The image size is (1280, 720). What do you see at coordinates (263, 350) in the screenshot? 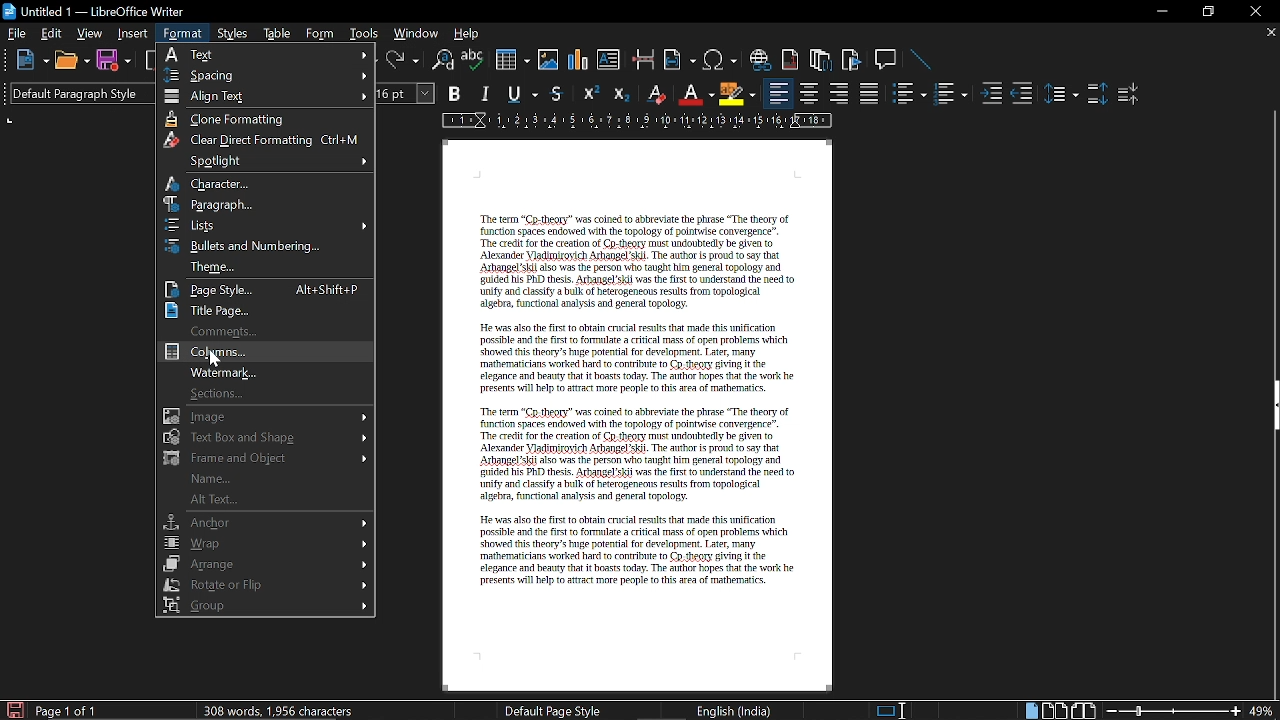
I see `Column` at bounding box center [263, 350].